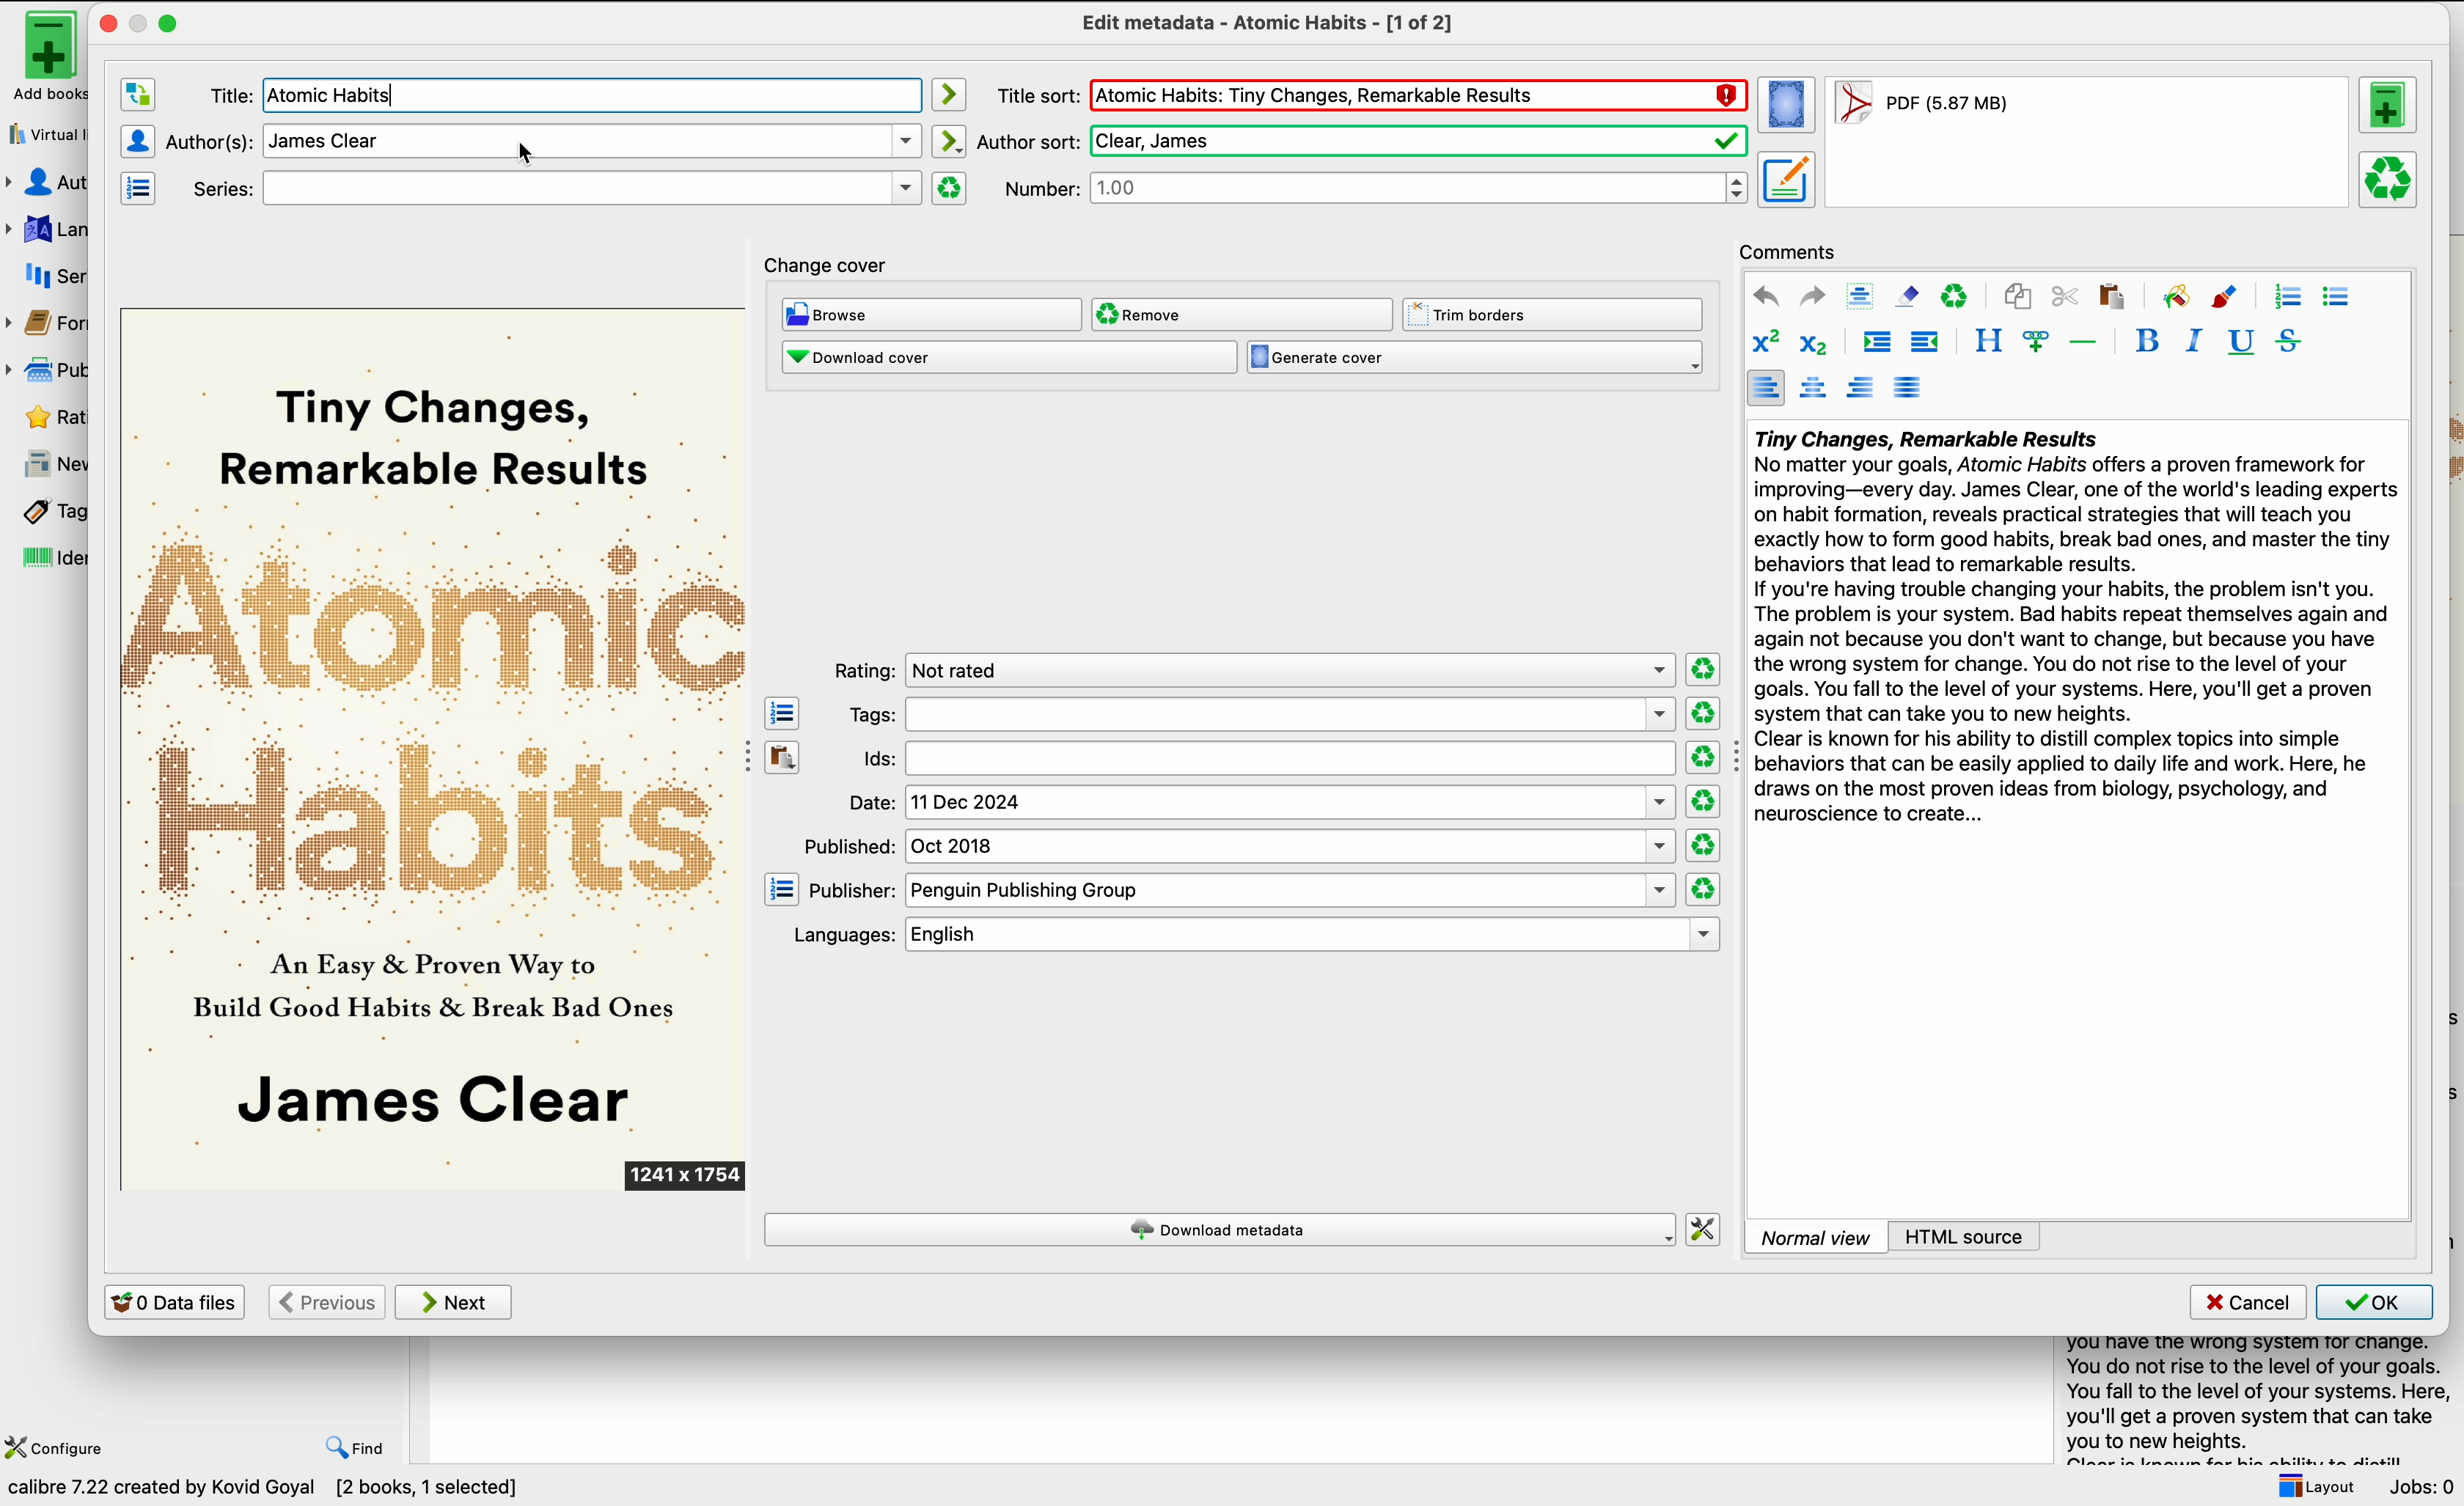 The width and height of the screenshot is (2464, 1506). Describe the element at coordinates (1036, 95) in the screenshot. I see `title sort:` at that location.